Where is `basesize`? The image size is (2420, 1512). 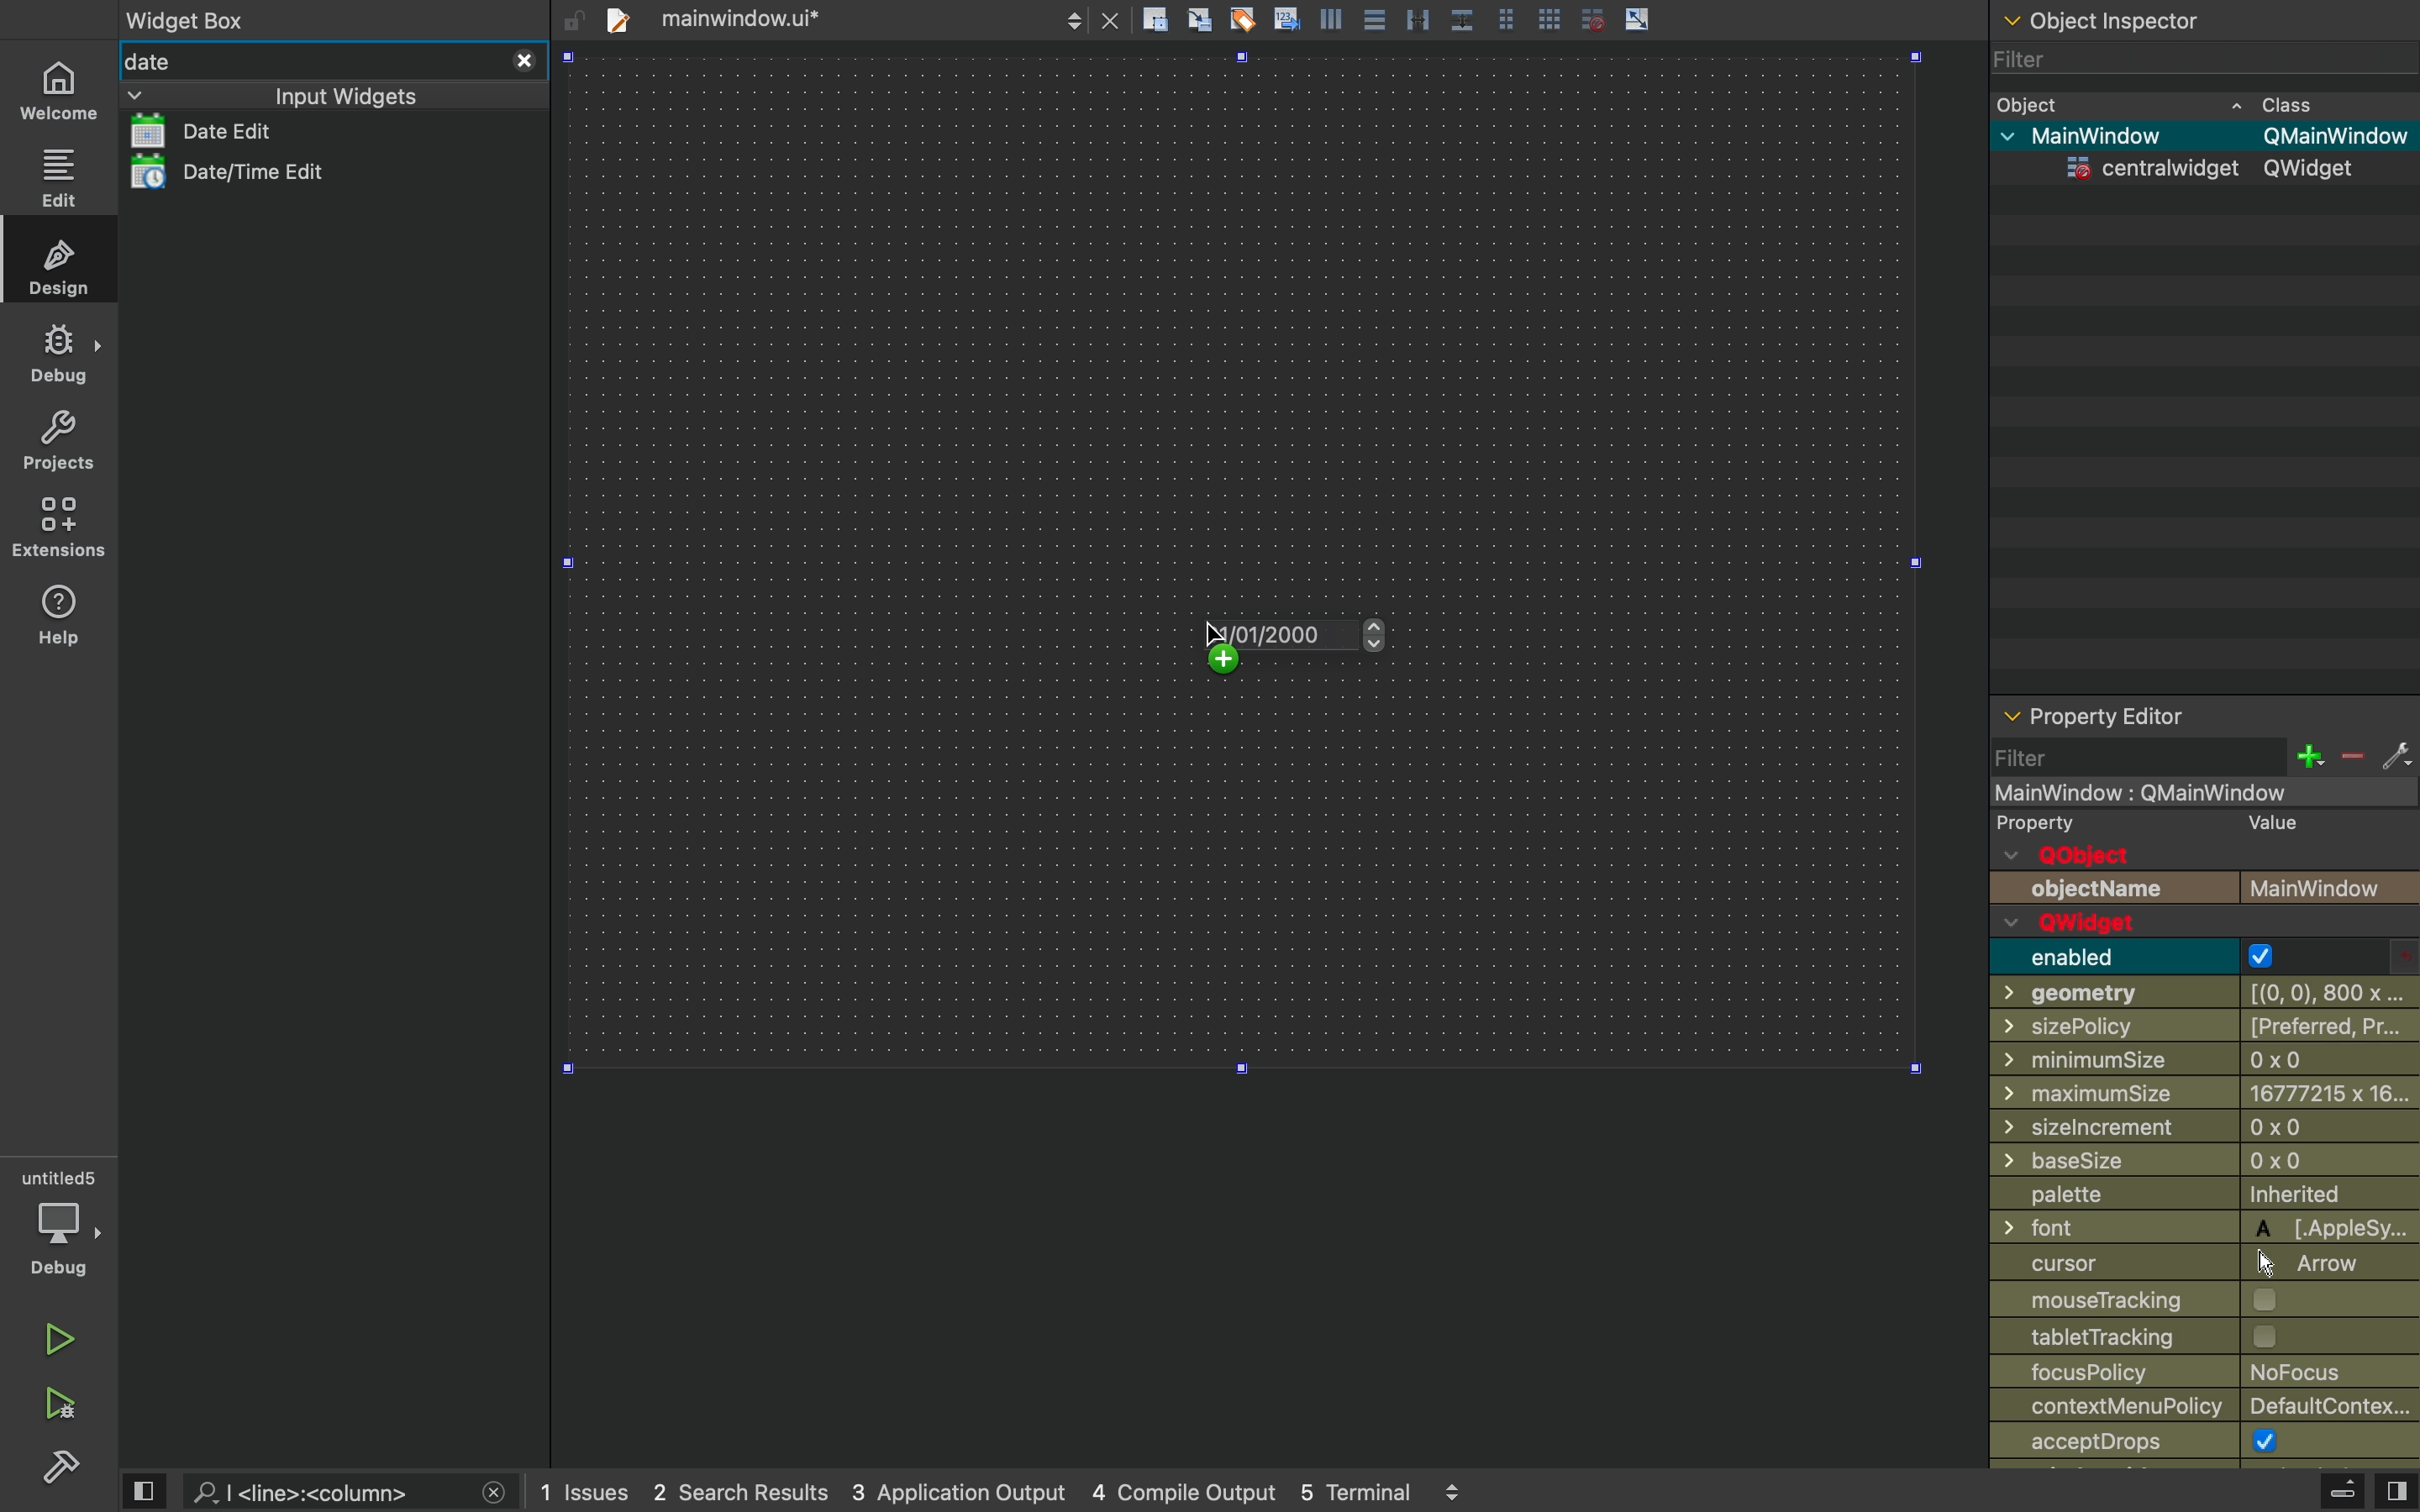 basesize is located at coordinates (2195, 1161).